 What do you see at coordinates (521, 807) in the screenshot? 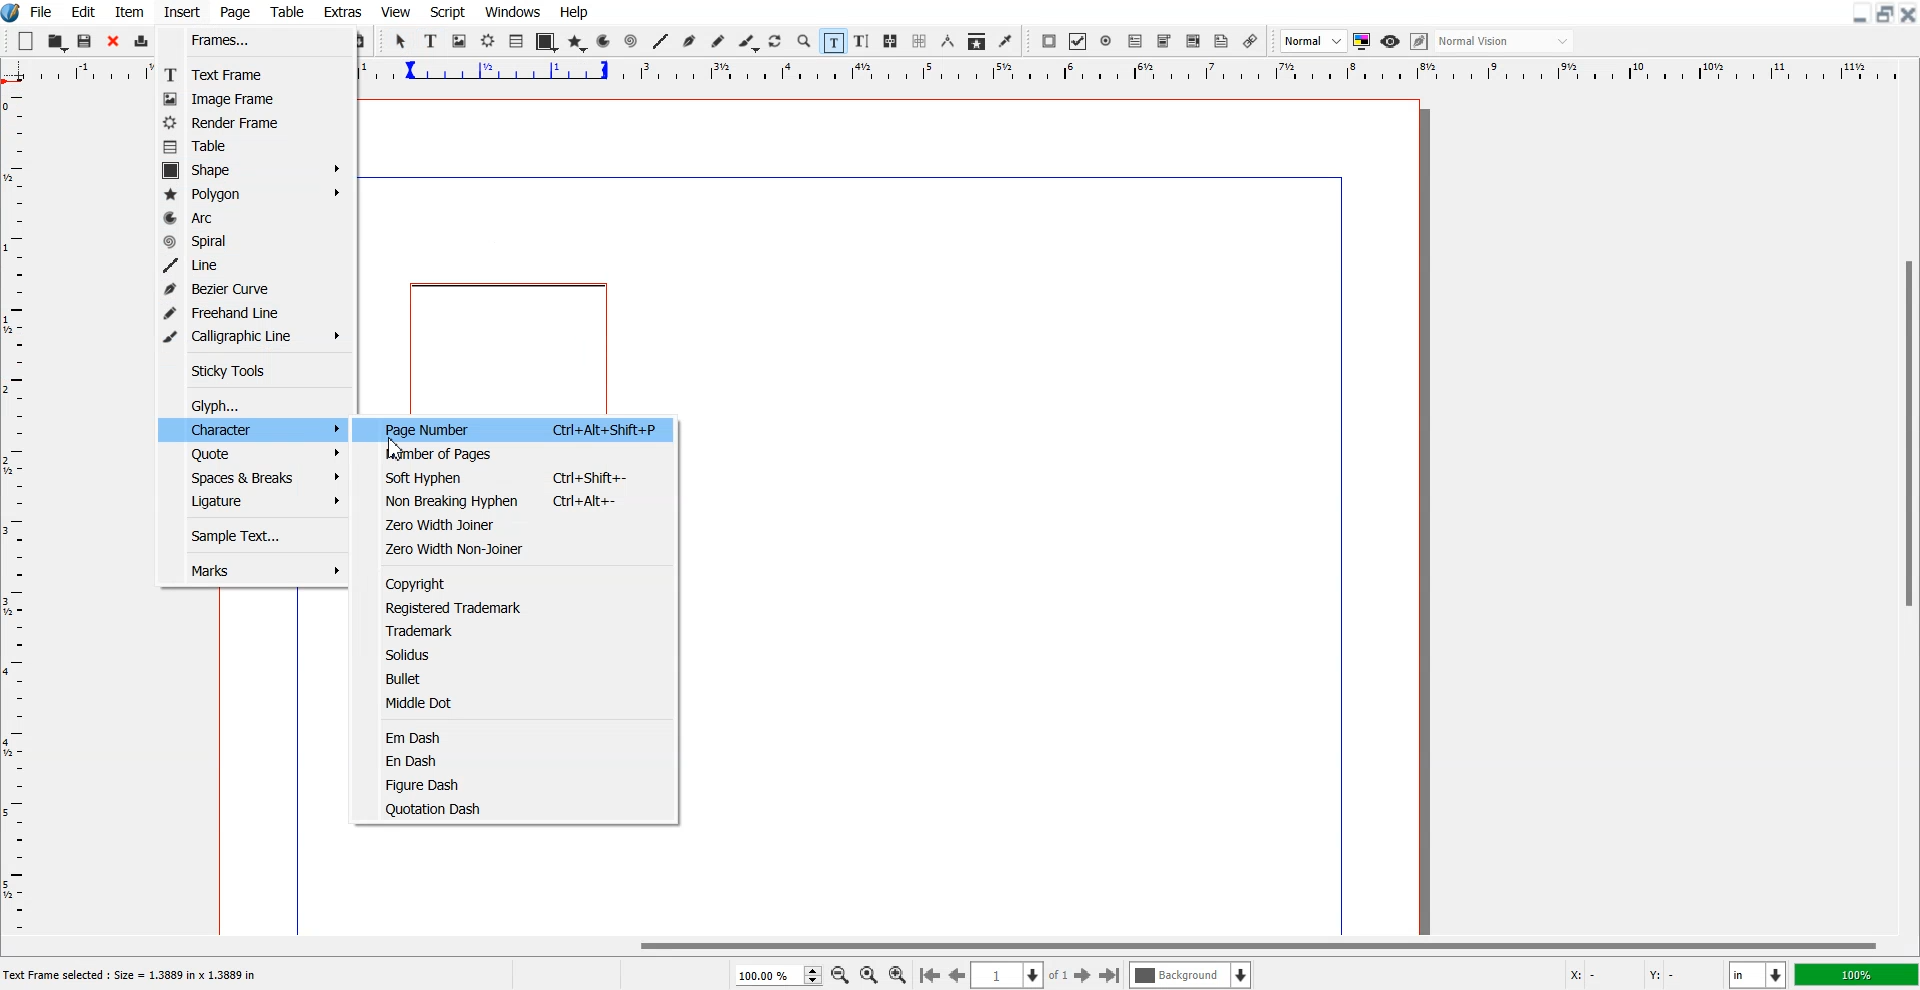
I see `Quotation Dash` at bounding box center [521, 807].